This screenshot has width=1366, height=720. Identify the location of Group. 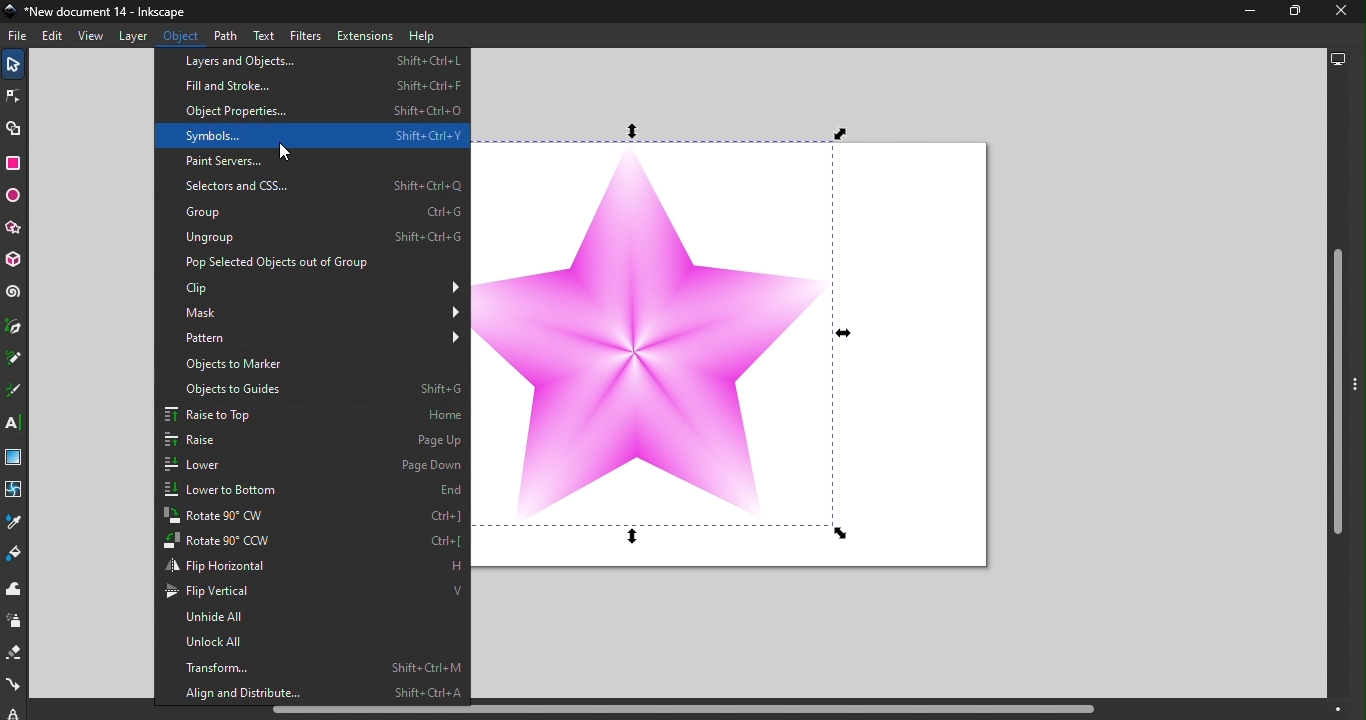
(319, 212).